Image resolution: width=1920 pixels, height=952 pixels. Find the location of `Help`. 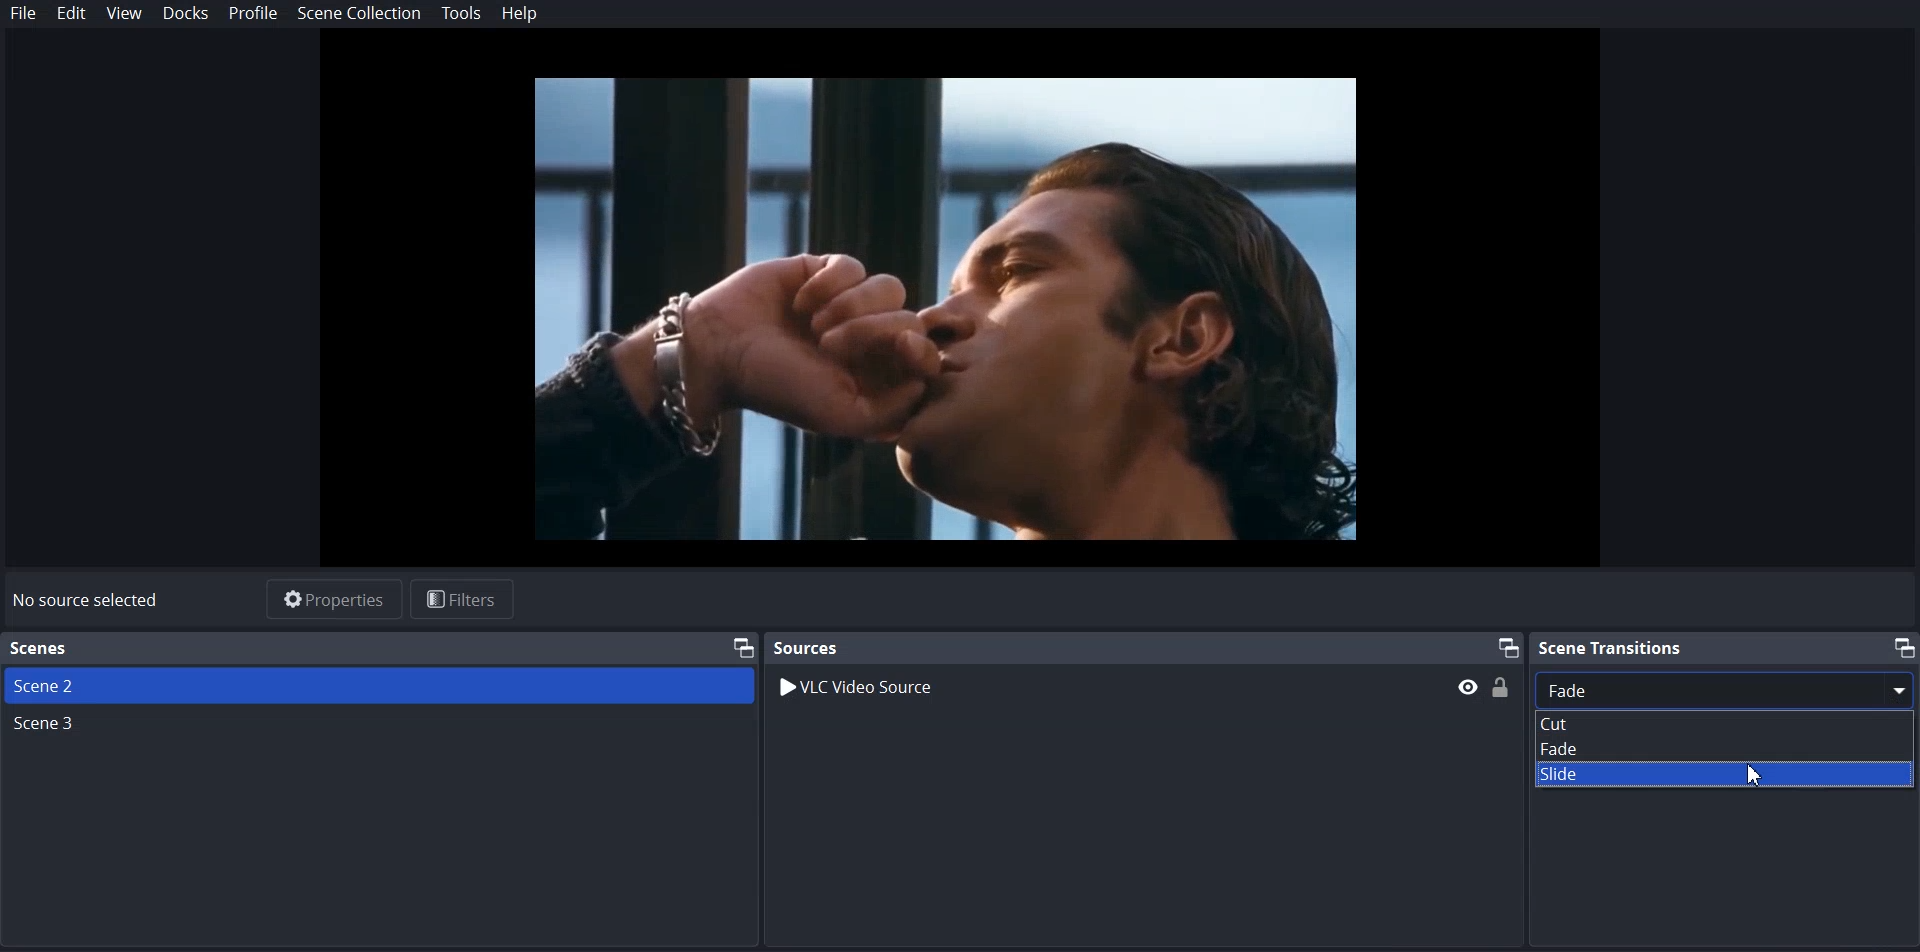

Help is located at coordinates (518, 15).